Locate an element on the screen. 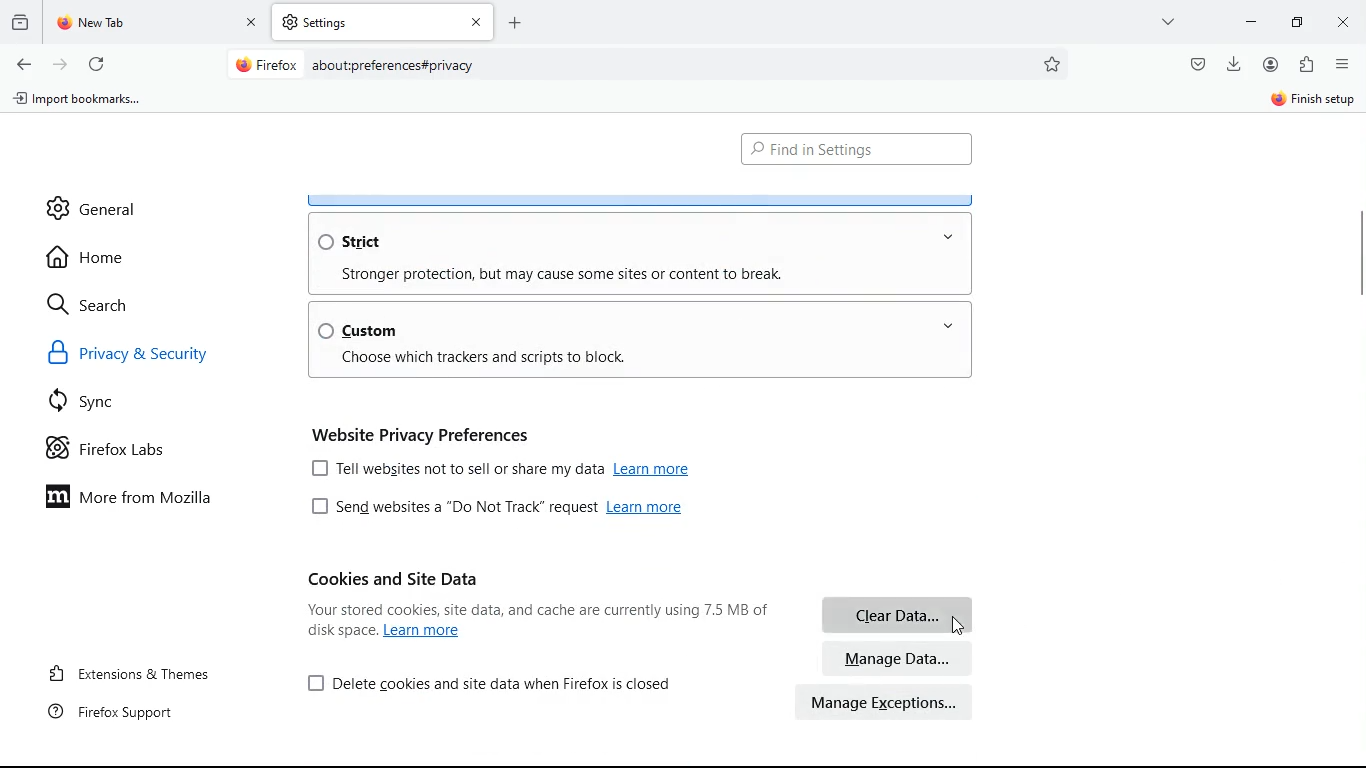 This screenshot has width=1366, height=768. Choose which trackers and scripts to block. is located at coordinates (485, 358).